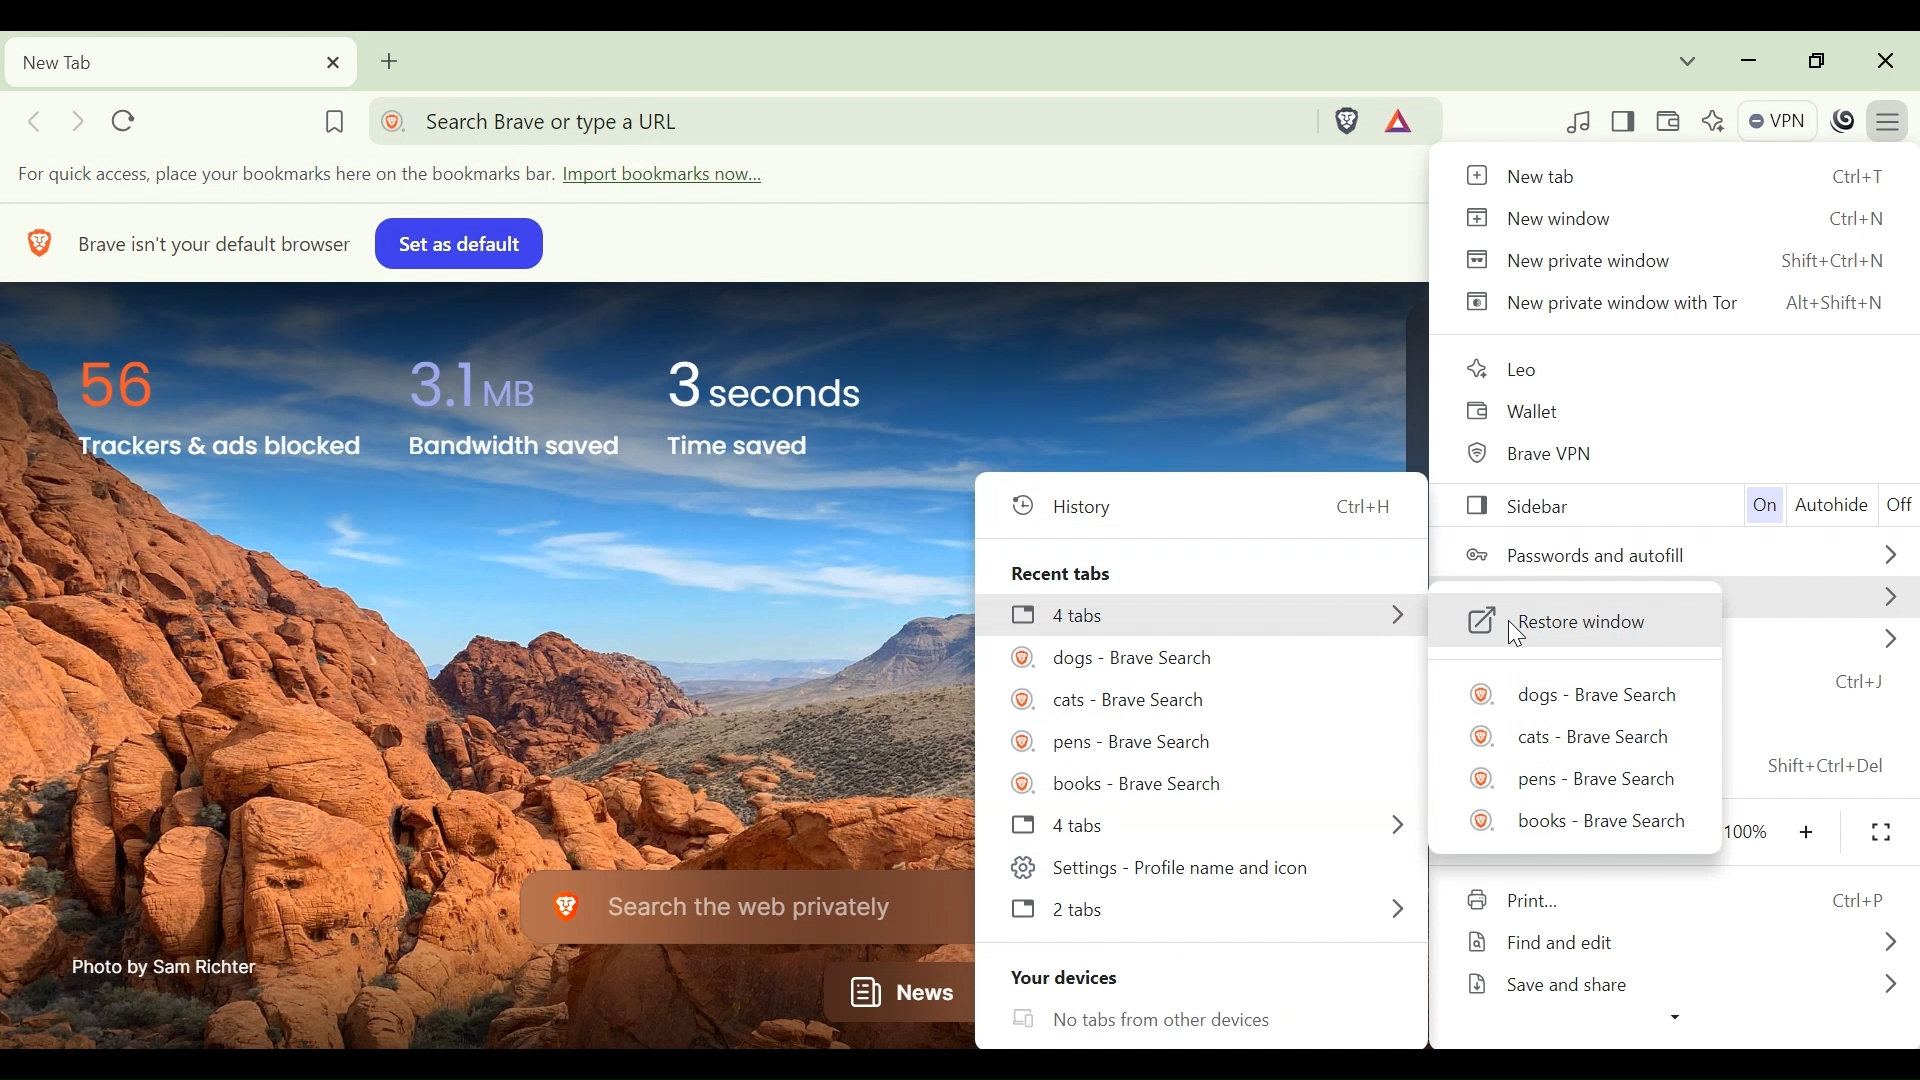  What do you see at coordinates (332, 116) in the screenshot?
I see `Bookmark this tab` at bounding box center [332, 116].